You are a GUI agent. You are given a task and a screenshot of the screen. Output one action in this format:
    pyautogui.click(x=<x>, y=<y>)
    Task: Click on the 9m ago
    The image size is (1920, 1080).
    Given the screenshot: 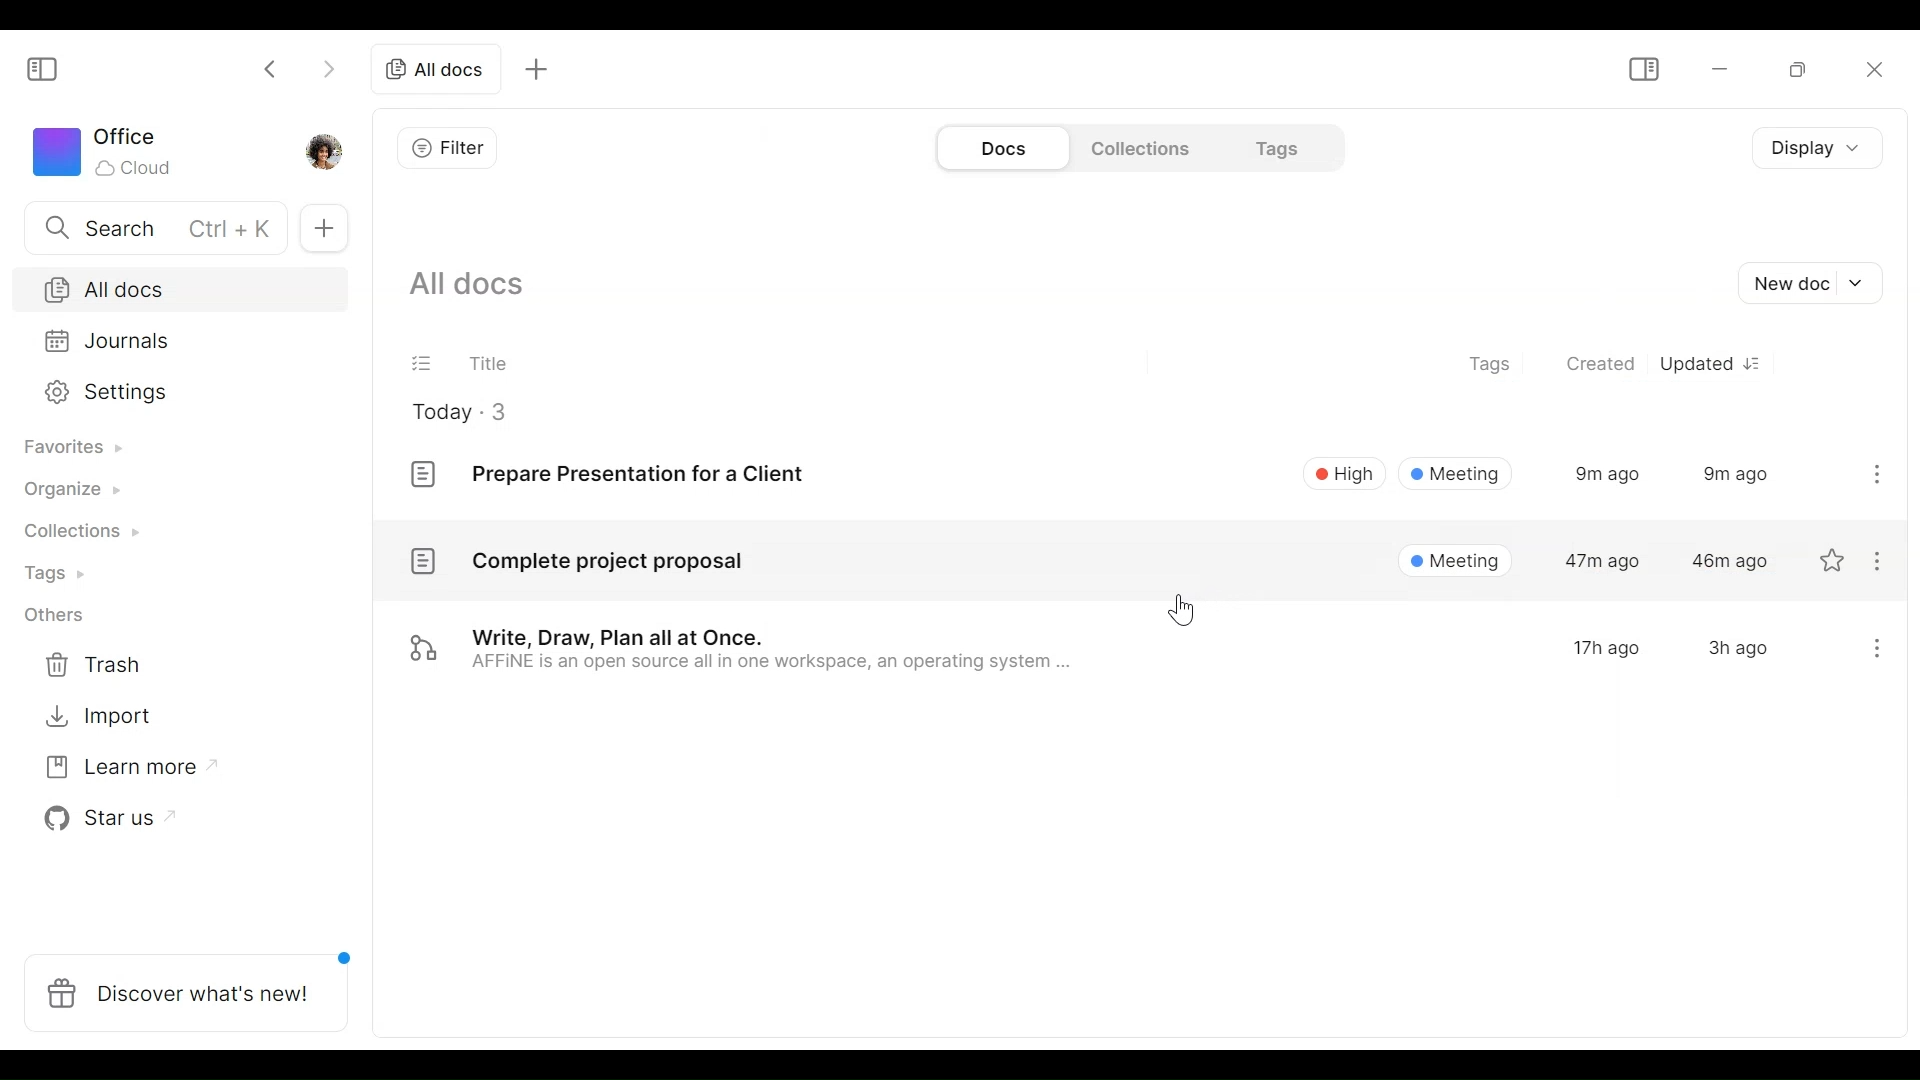 What is the action you would take?
    pyautogui.click(x=1606, y=476)
    